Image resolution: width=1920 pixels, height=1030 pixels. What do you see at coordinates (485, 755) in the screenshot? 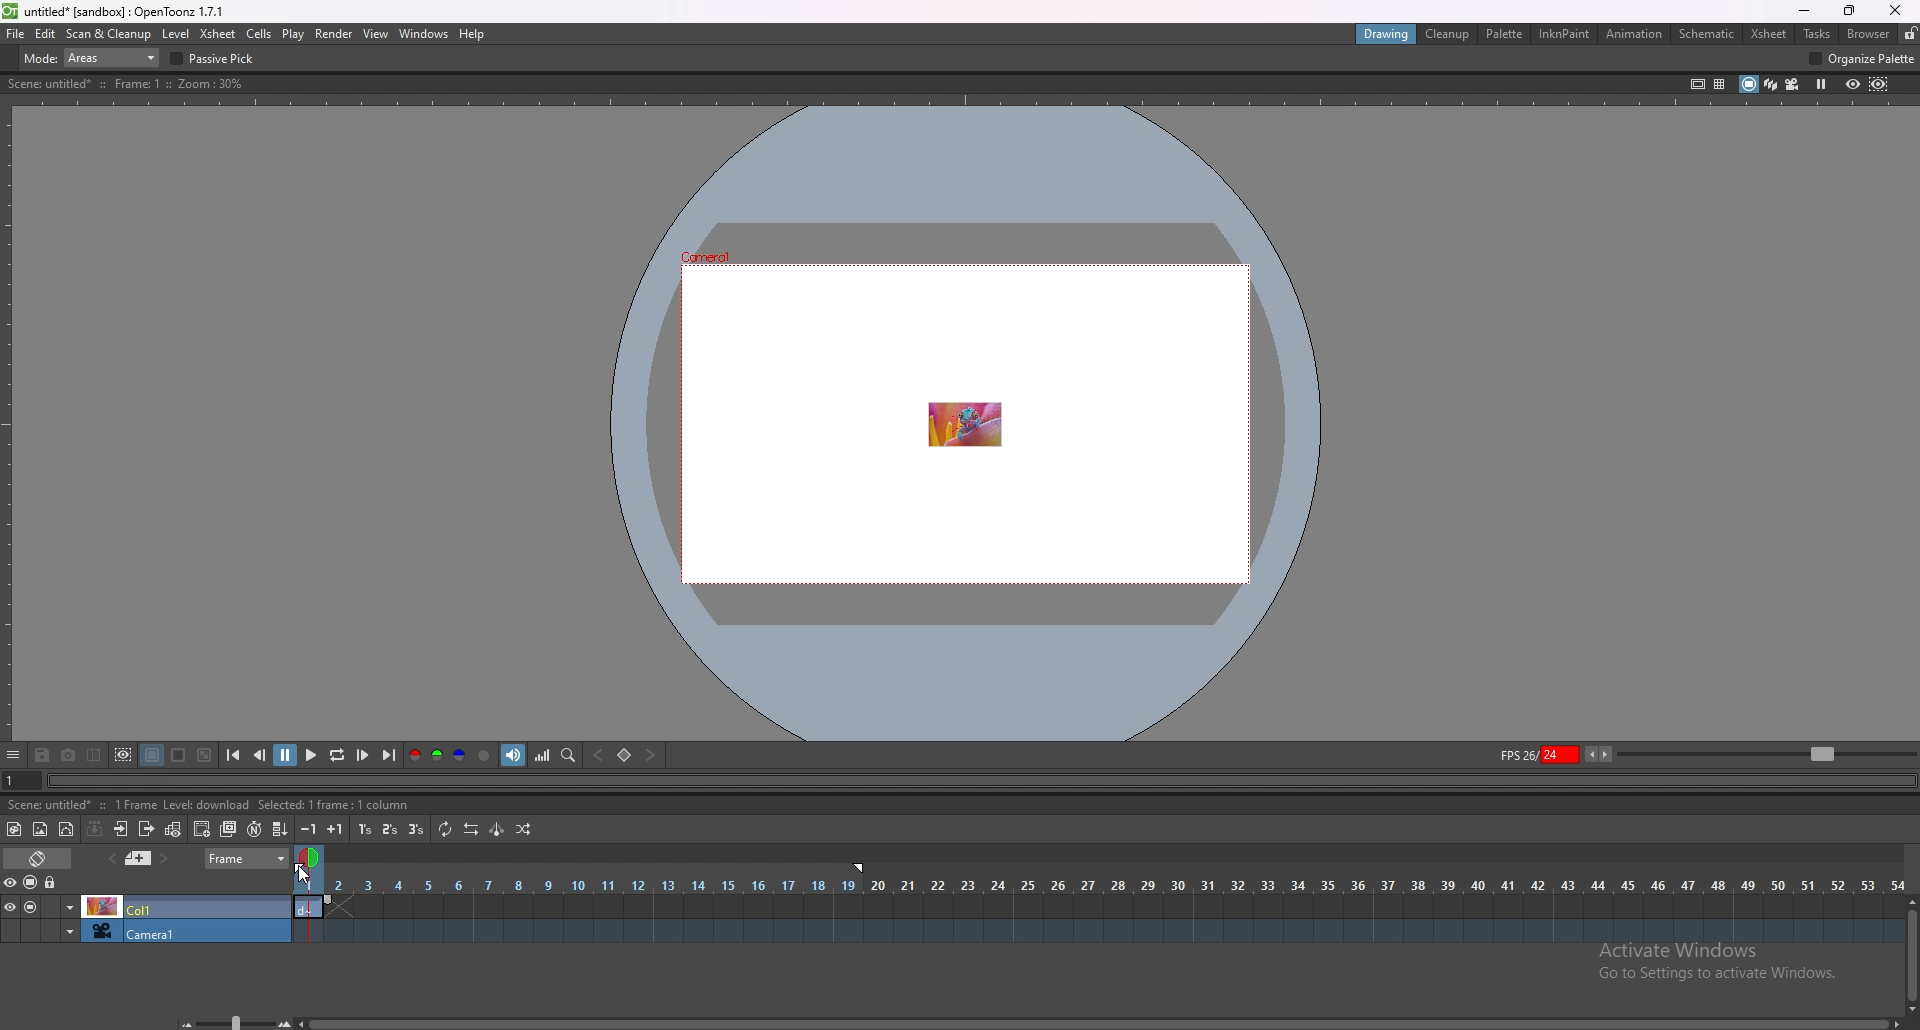
I see `alpha channel` at bounding box center [485, 755].